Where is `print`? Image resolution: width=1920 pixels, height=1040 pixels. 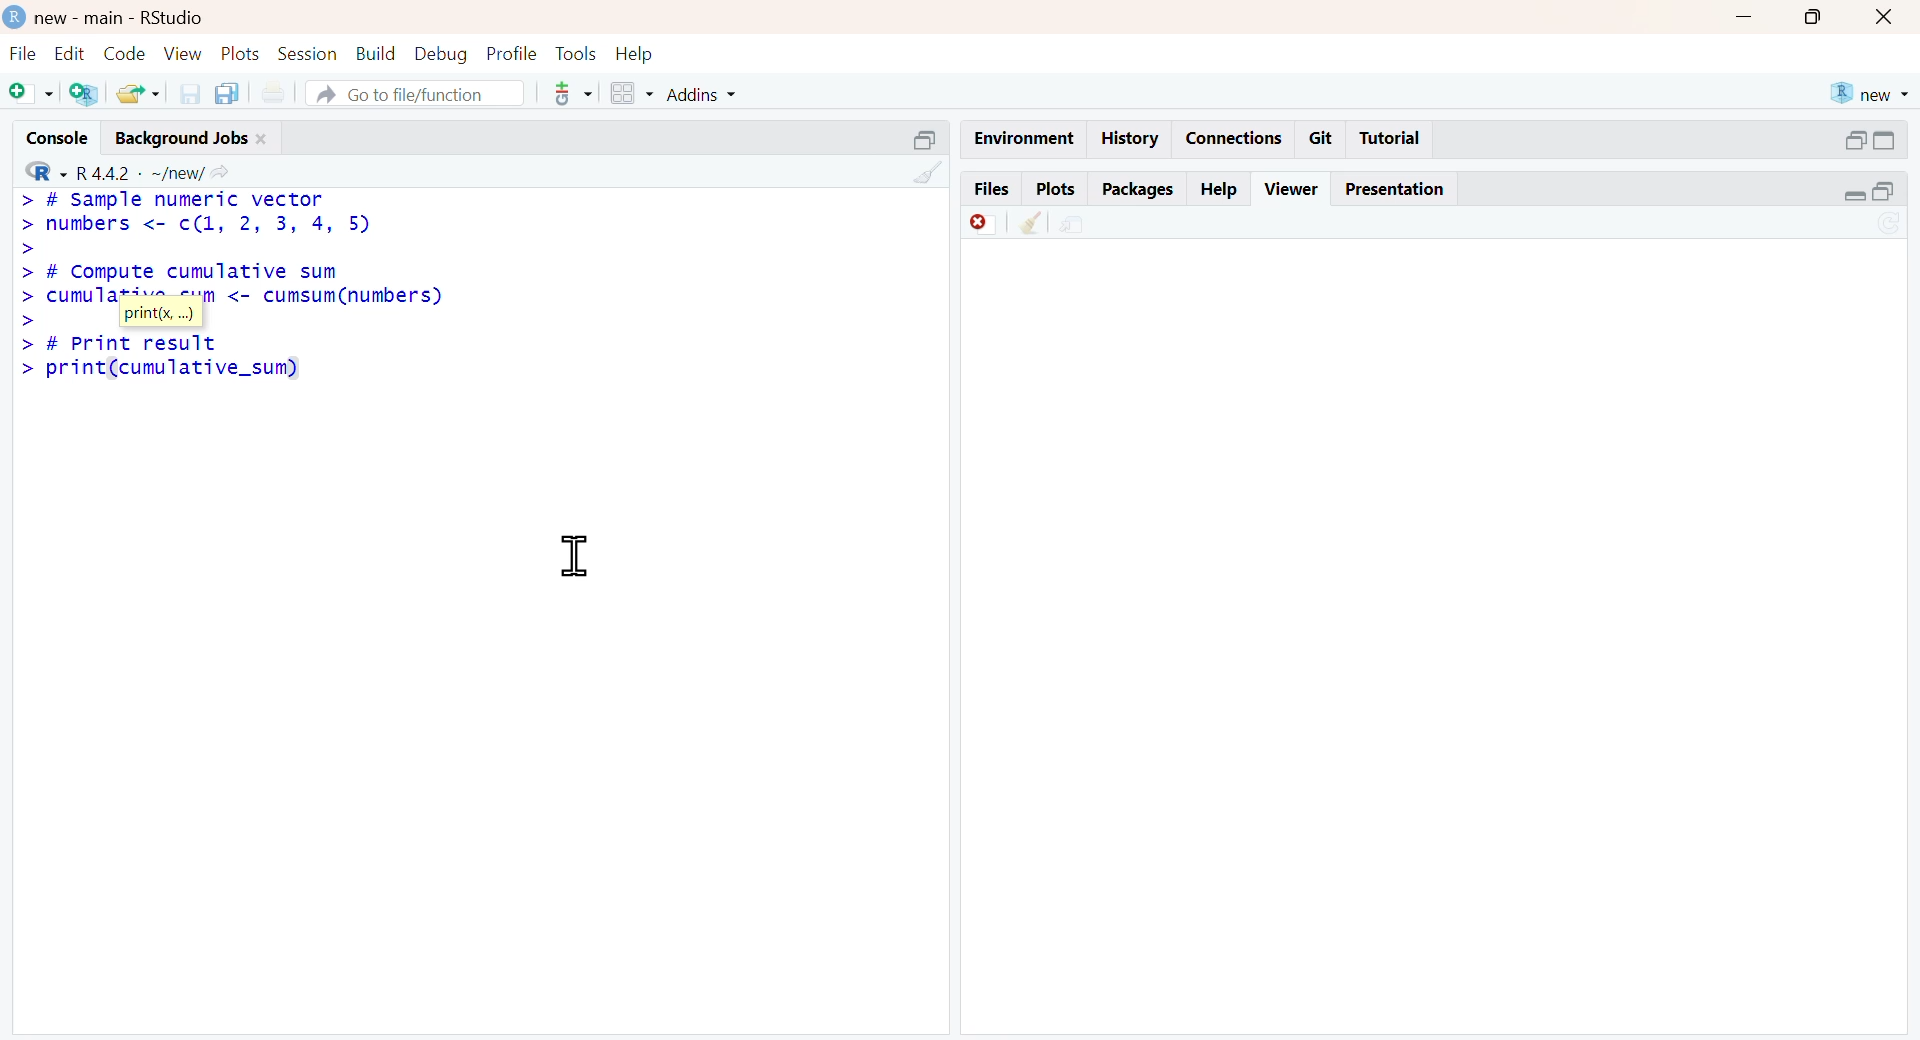
print is located at coordinates (274, 92).